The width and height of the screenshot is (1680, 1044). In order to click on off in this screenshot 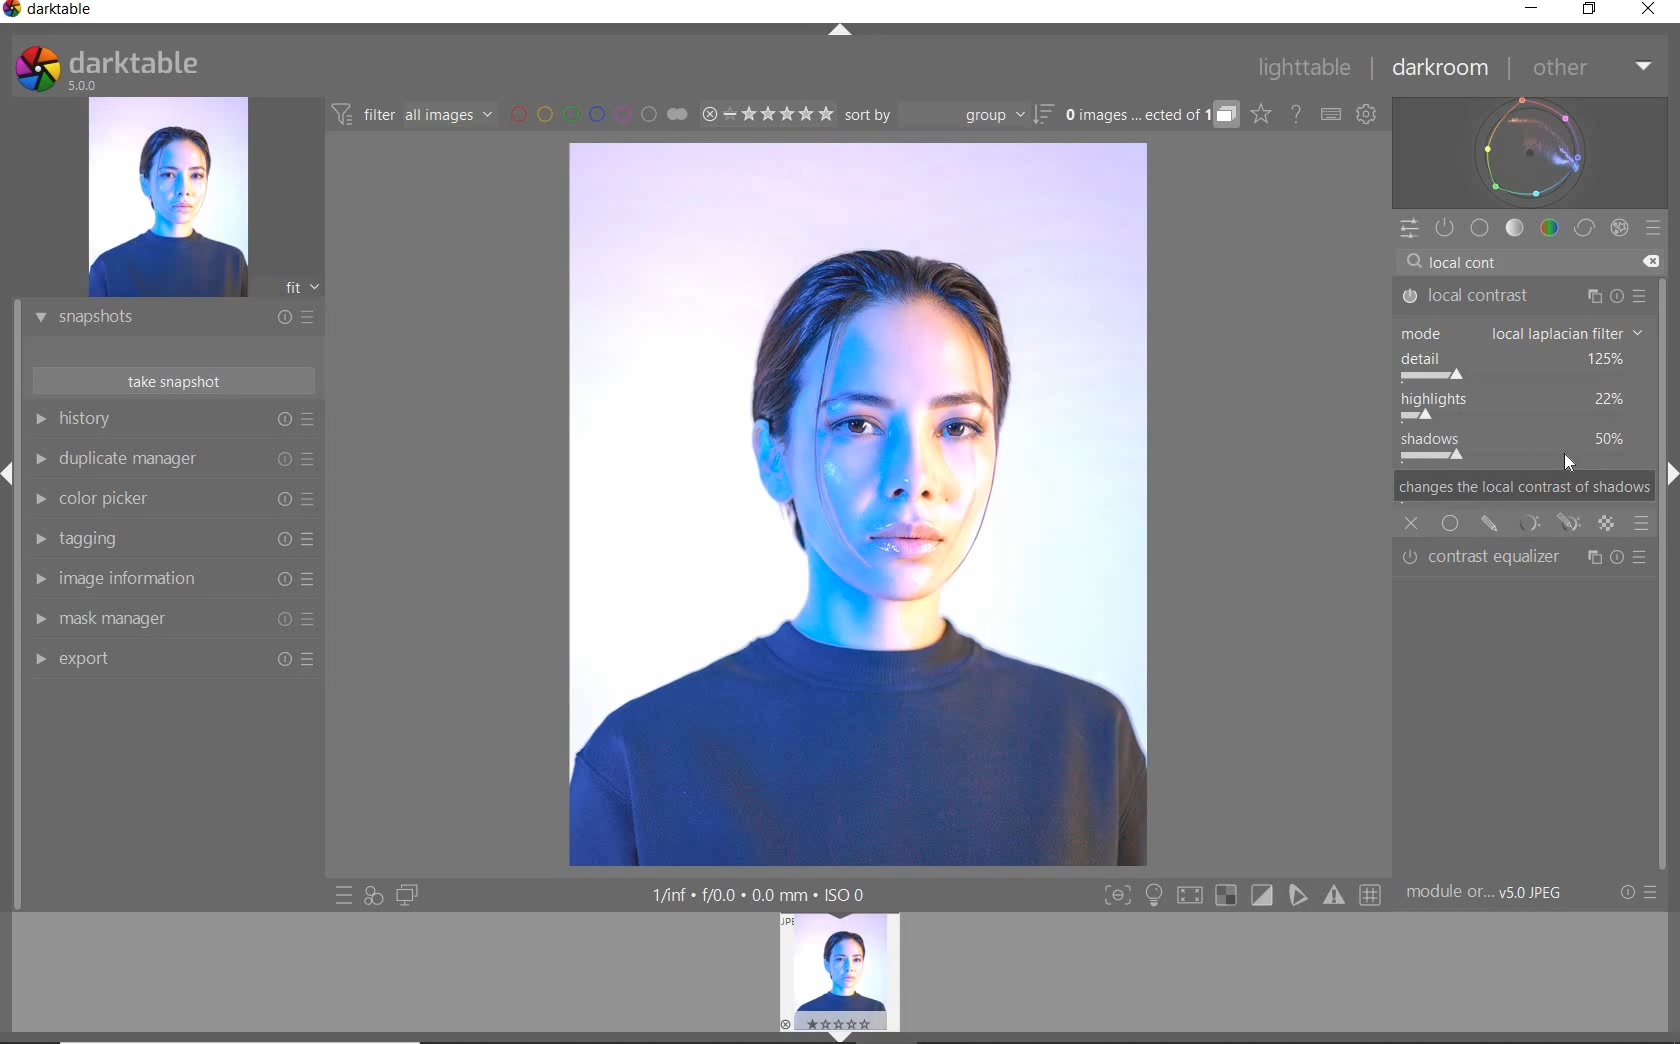, I will do `click(1412, 521)`.